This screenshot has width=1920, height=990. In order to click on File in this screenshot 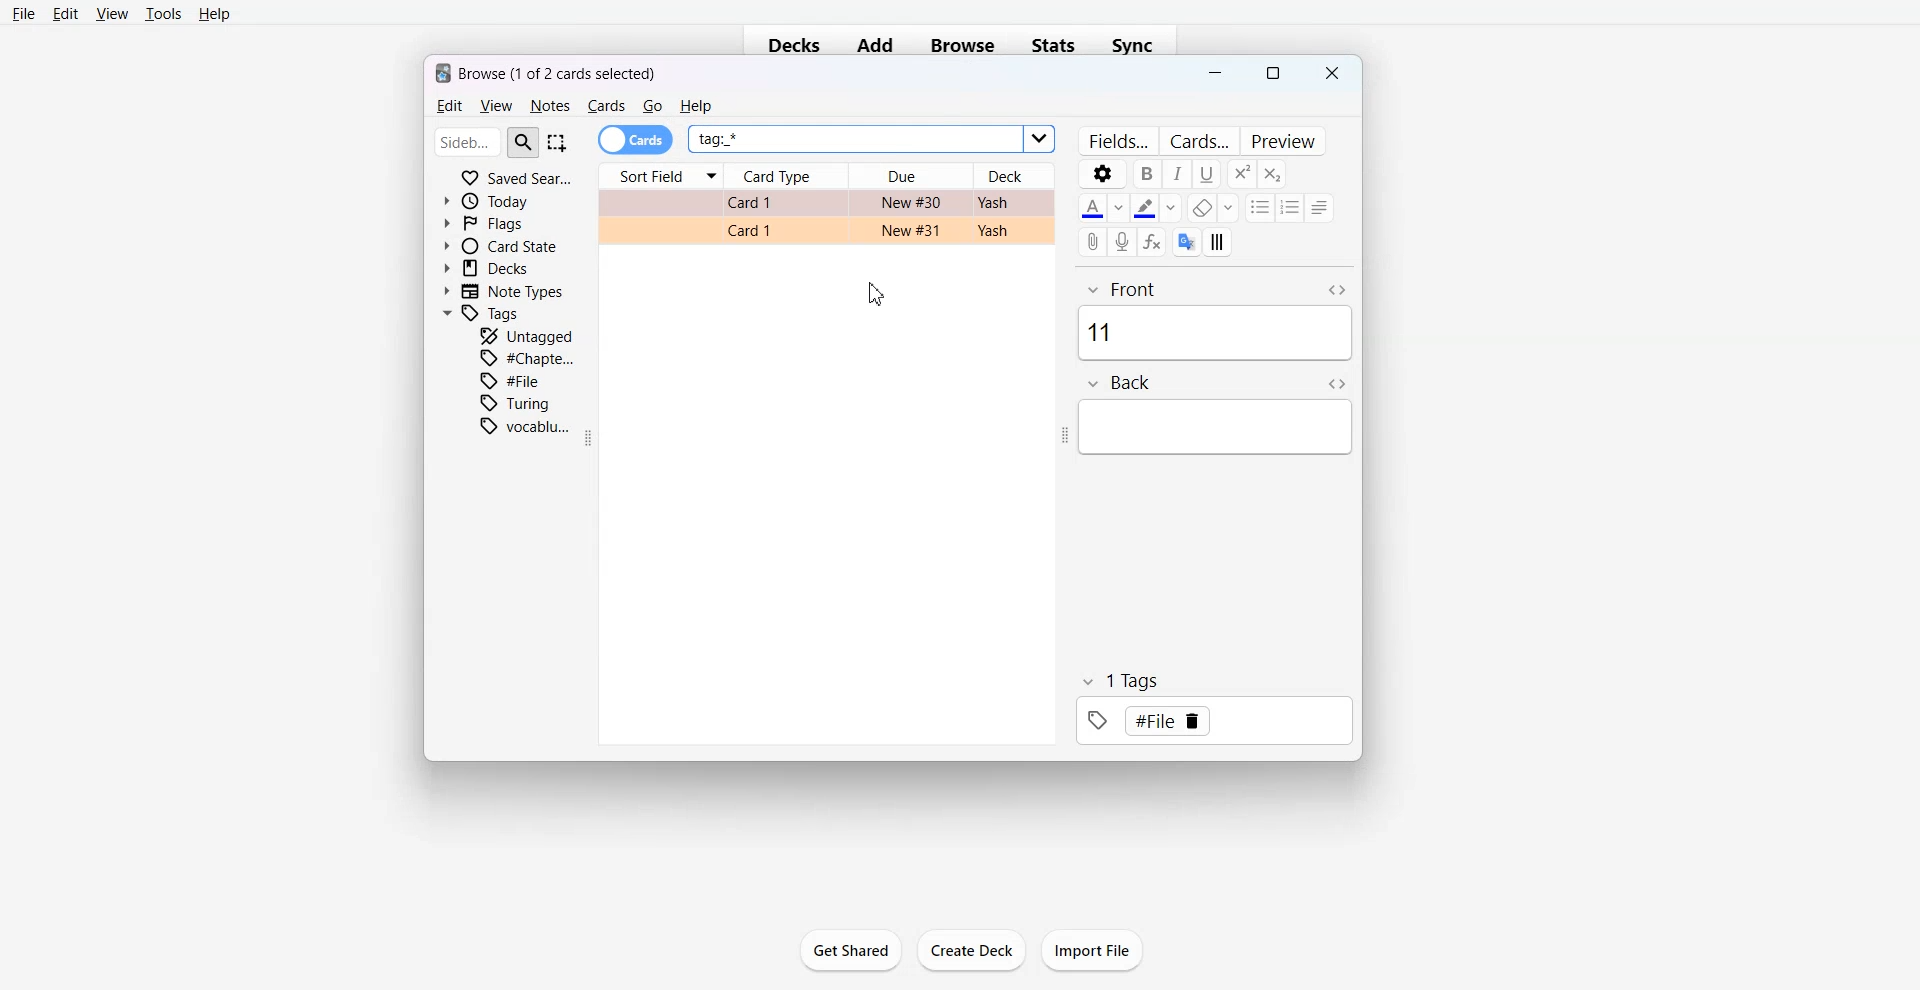, I will do `click(515, 380)`.